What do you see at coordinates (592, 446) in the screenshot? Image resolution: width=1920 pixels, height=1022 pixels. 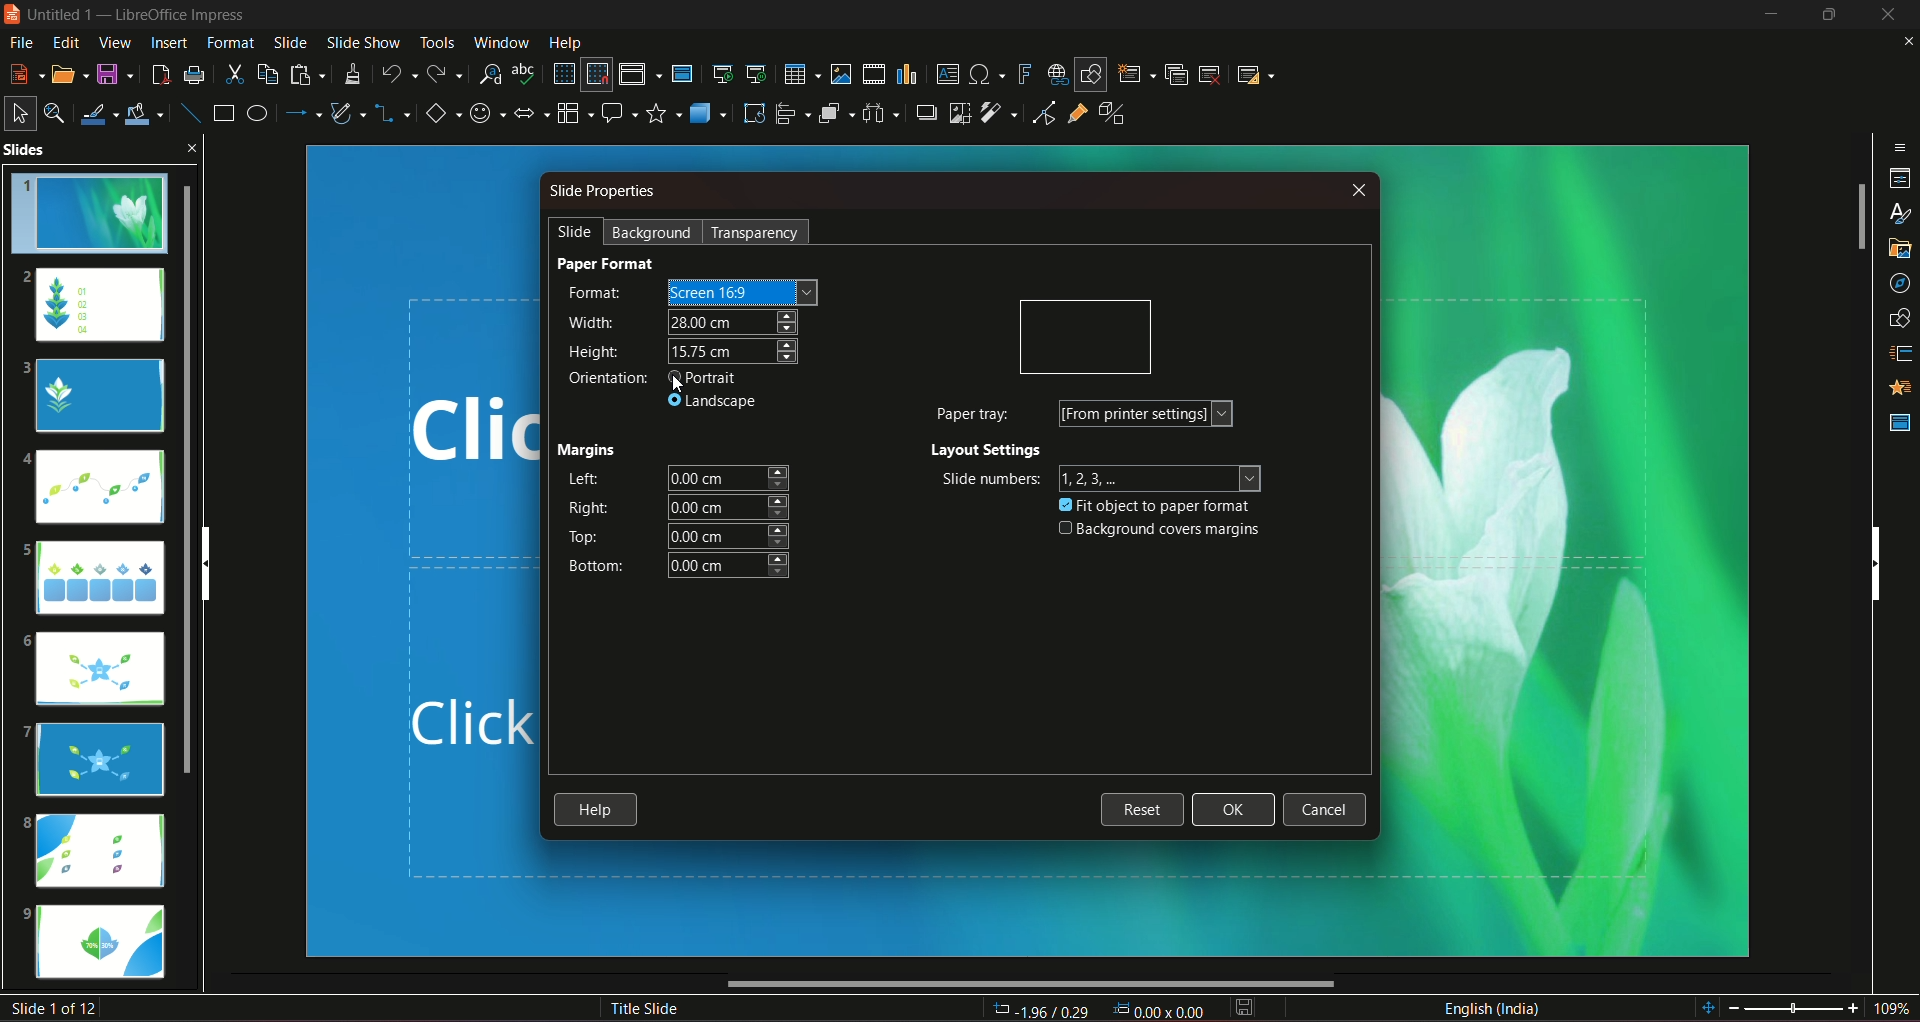 I see `margins` at bounding box center [592, 446].